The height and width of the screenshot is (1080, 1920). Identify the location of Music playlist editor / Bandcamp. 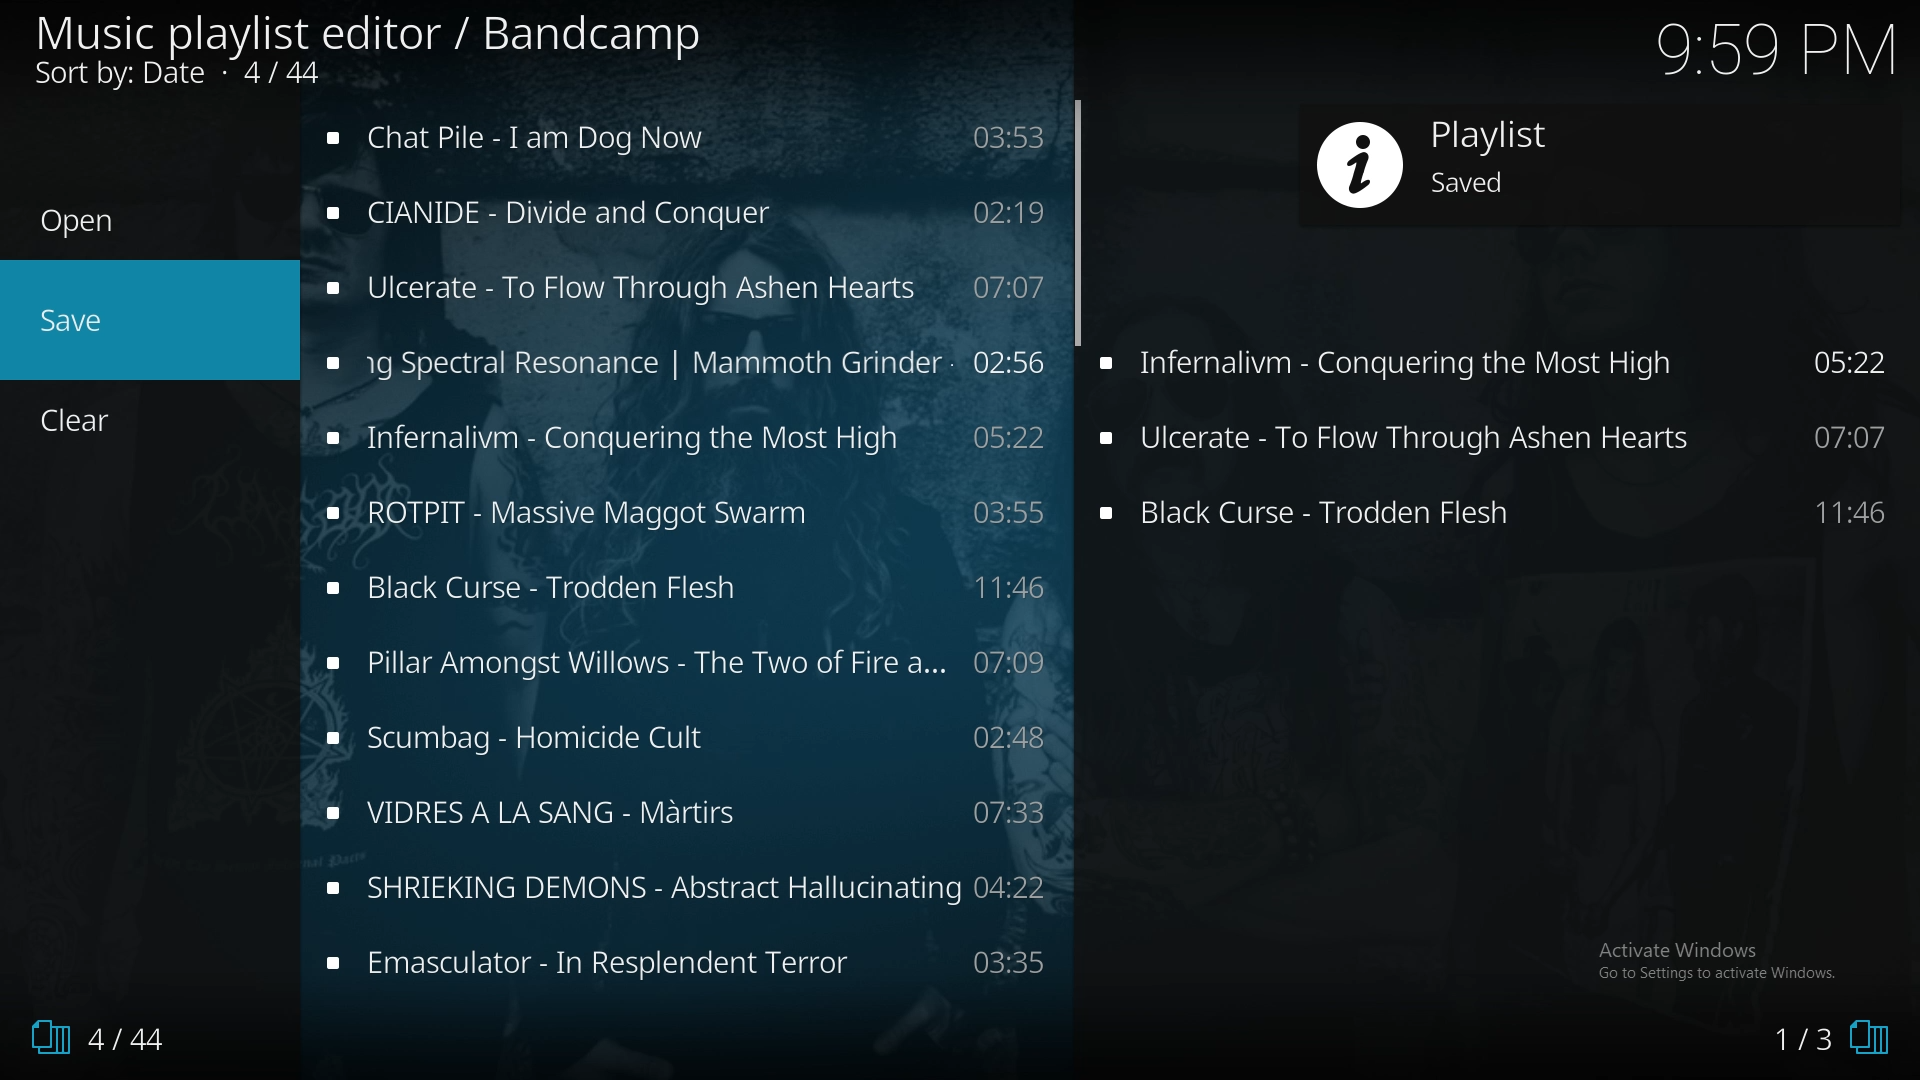
(370, 34).